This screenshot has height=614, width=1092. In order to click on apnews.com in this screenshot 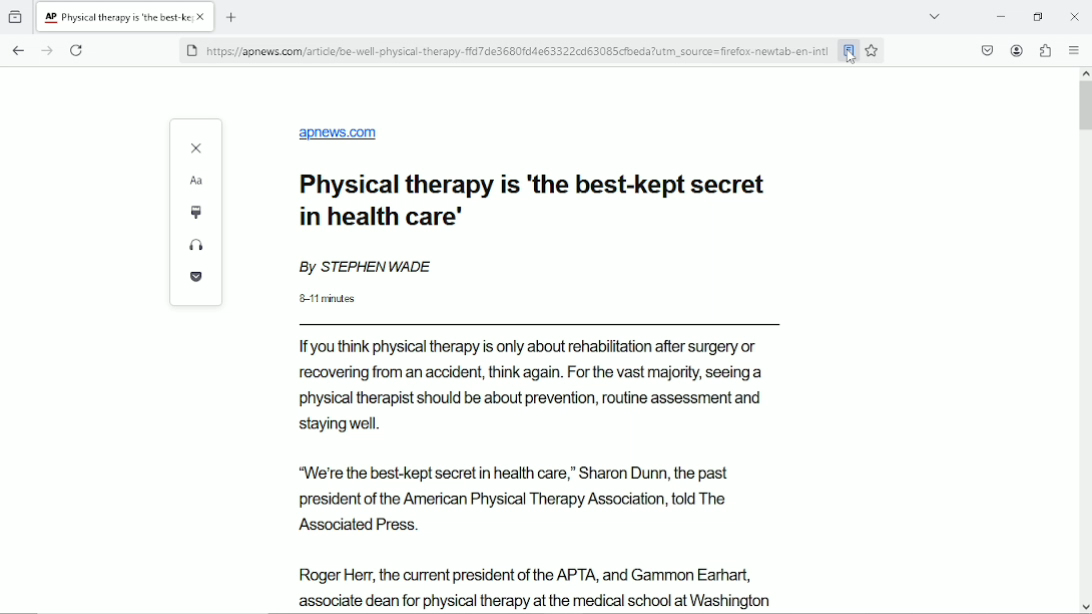, I will do `click(340, 135)`.